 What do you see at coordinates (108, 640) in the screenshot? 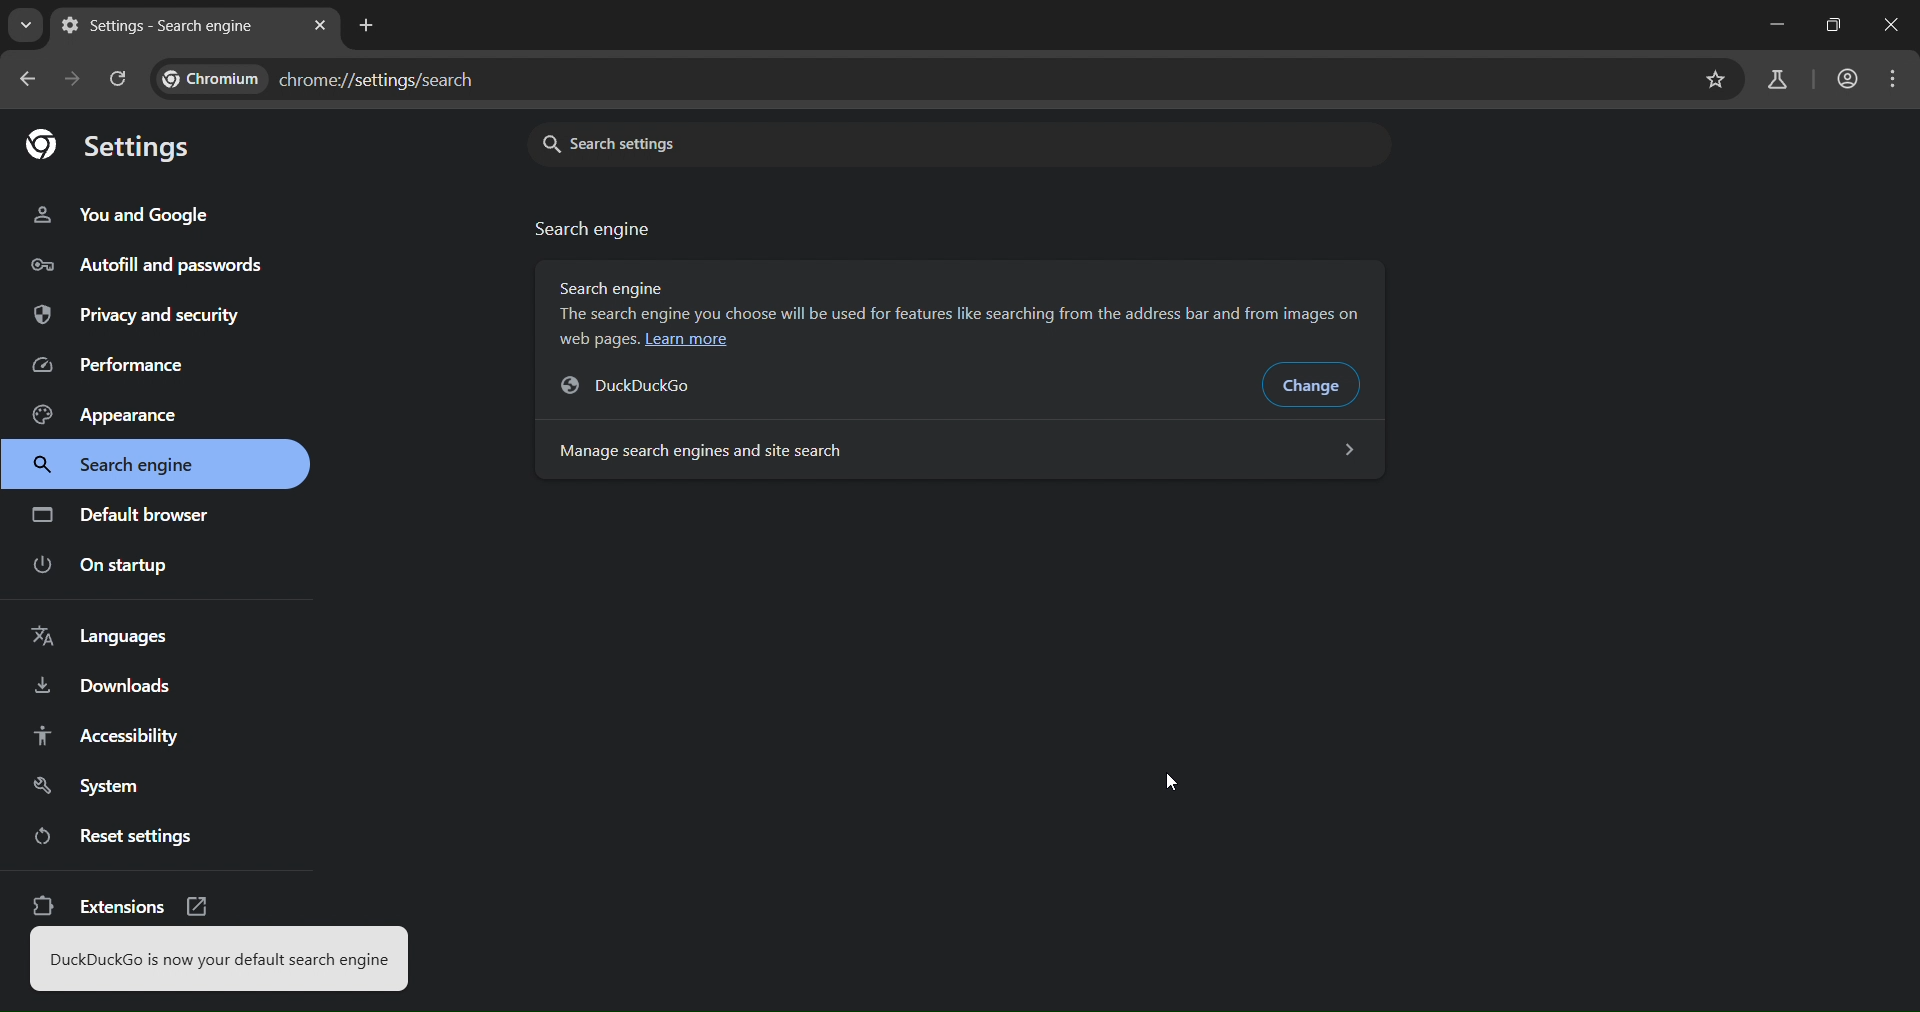
I see `languages` at bounding box center [108, 640].